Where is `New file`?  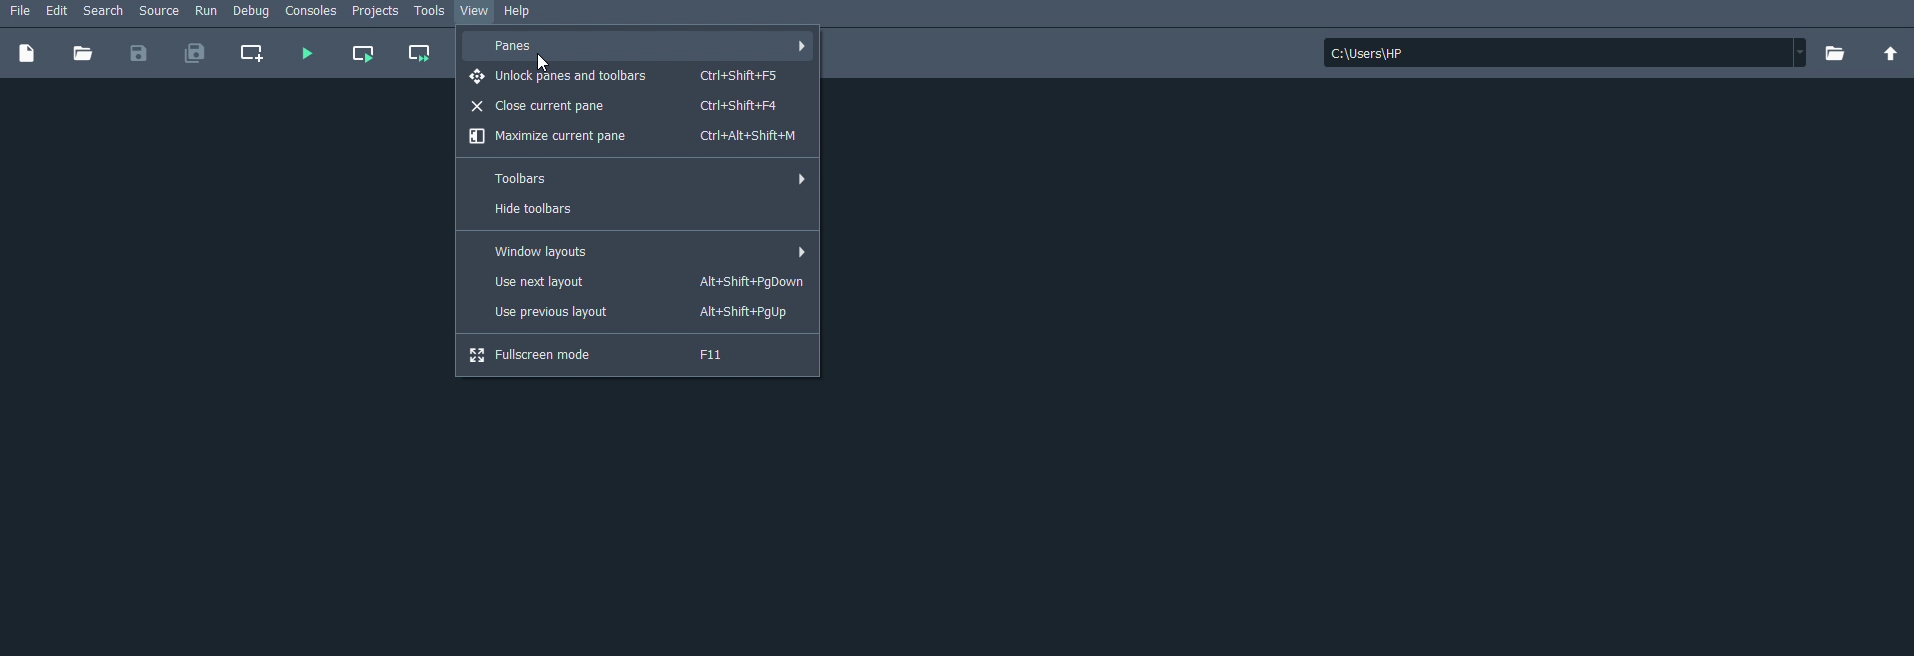
New file is located at coordinates (28, 52).